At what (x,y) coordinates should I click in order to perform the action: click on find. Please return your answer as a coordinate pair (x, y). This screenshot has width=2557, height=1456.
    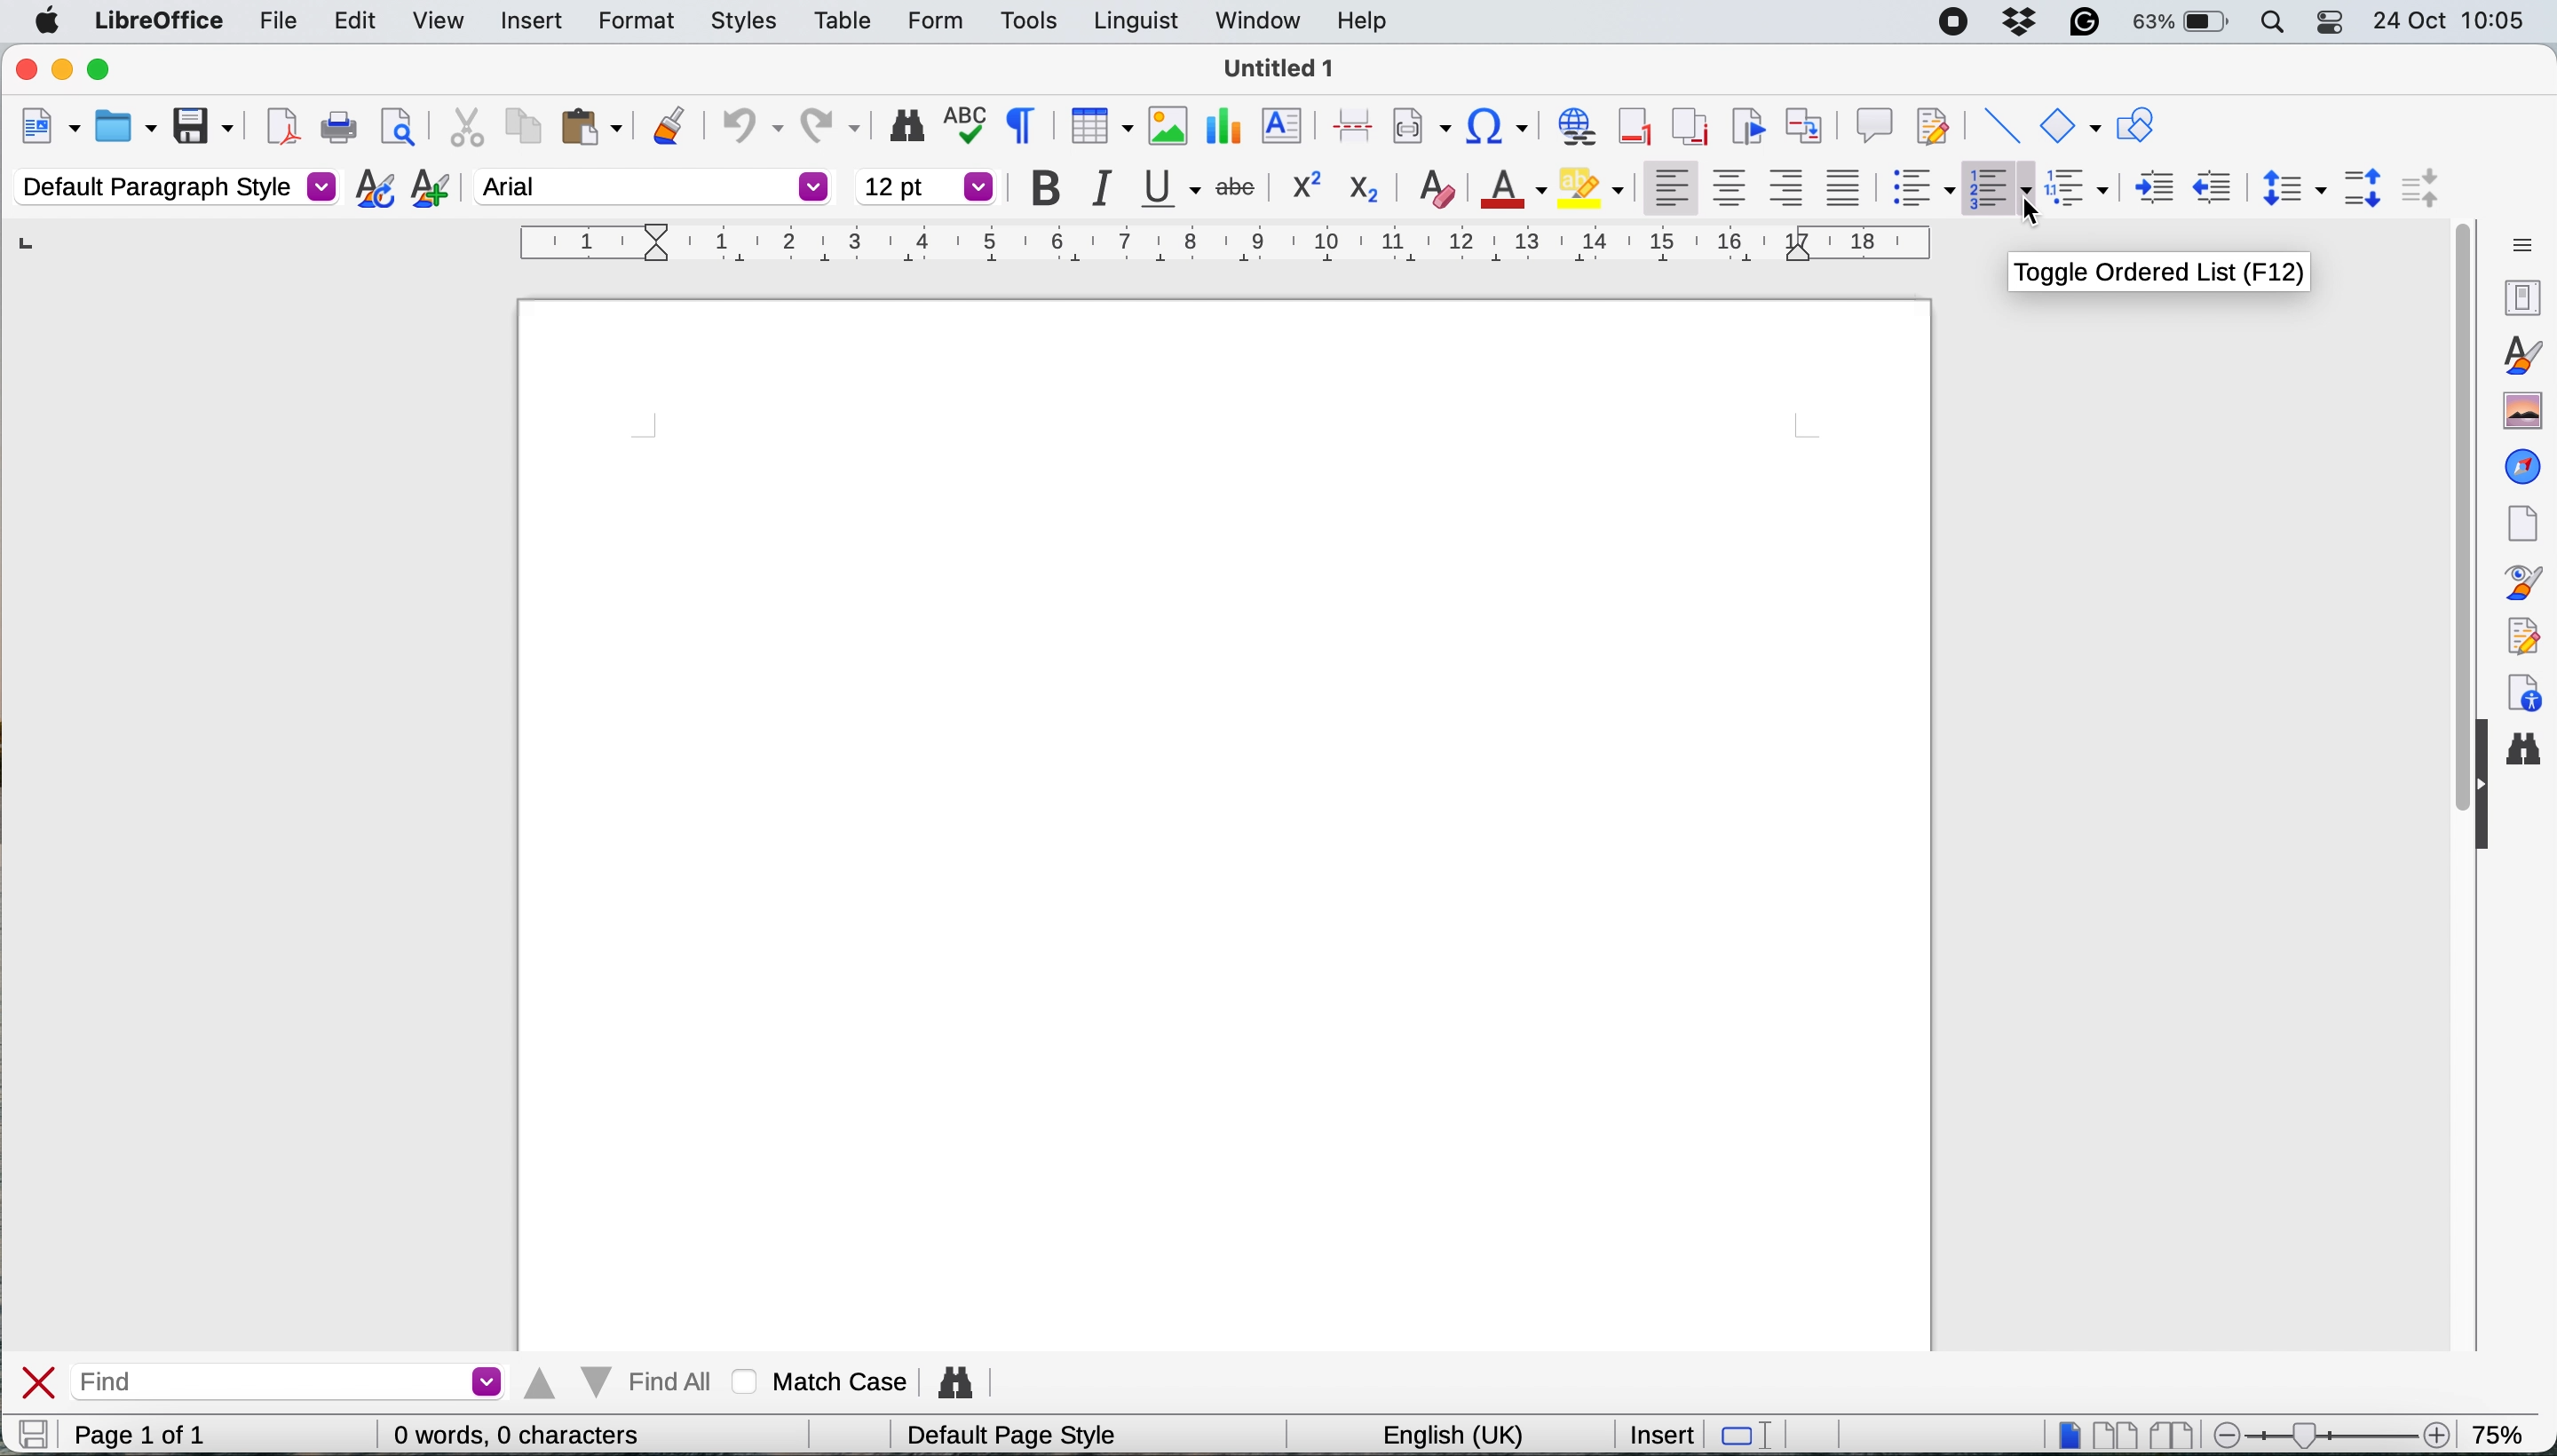
    Looking at the image, I should click on (295, 1381).